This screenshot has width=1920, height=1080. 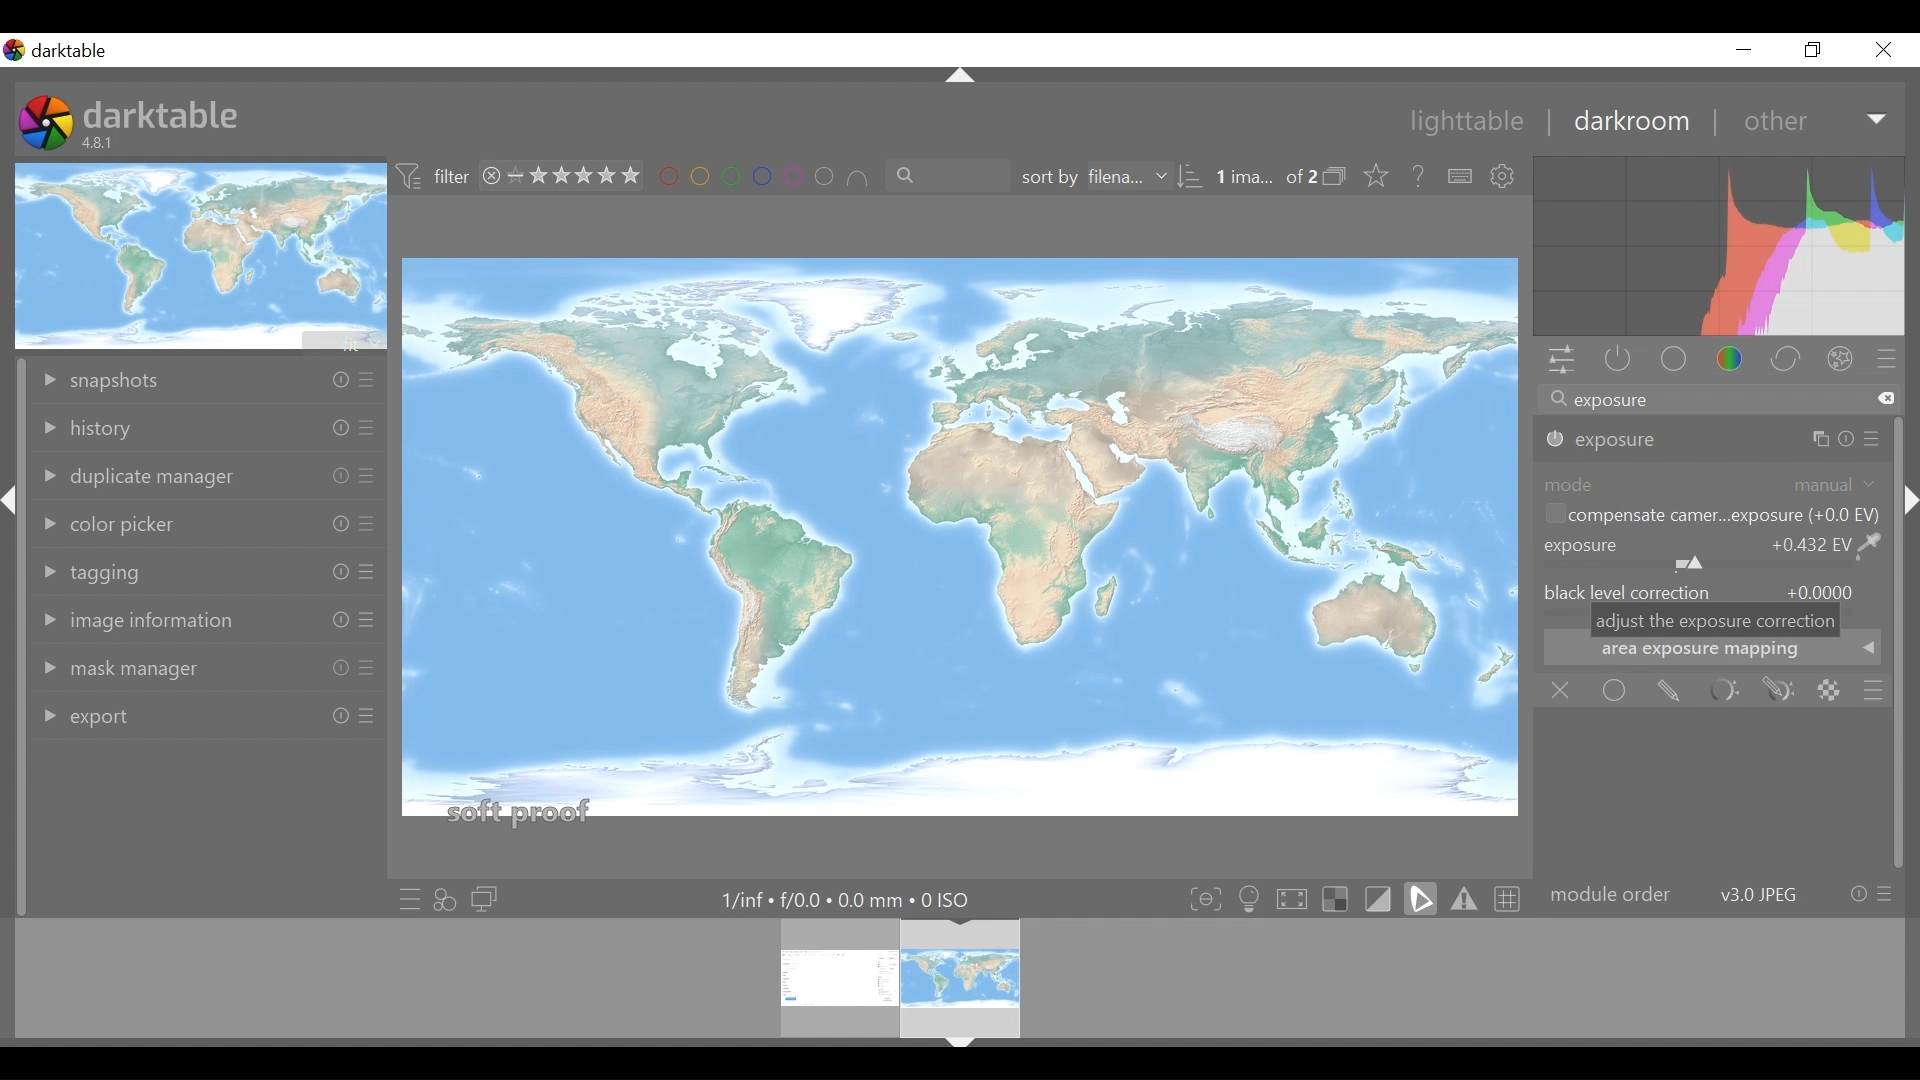 What do you see at coordinates (1816, 120) in the screenshot?
I see `Other` at bounding box center [1816, 120].